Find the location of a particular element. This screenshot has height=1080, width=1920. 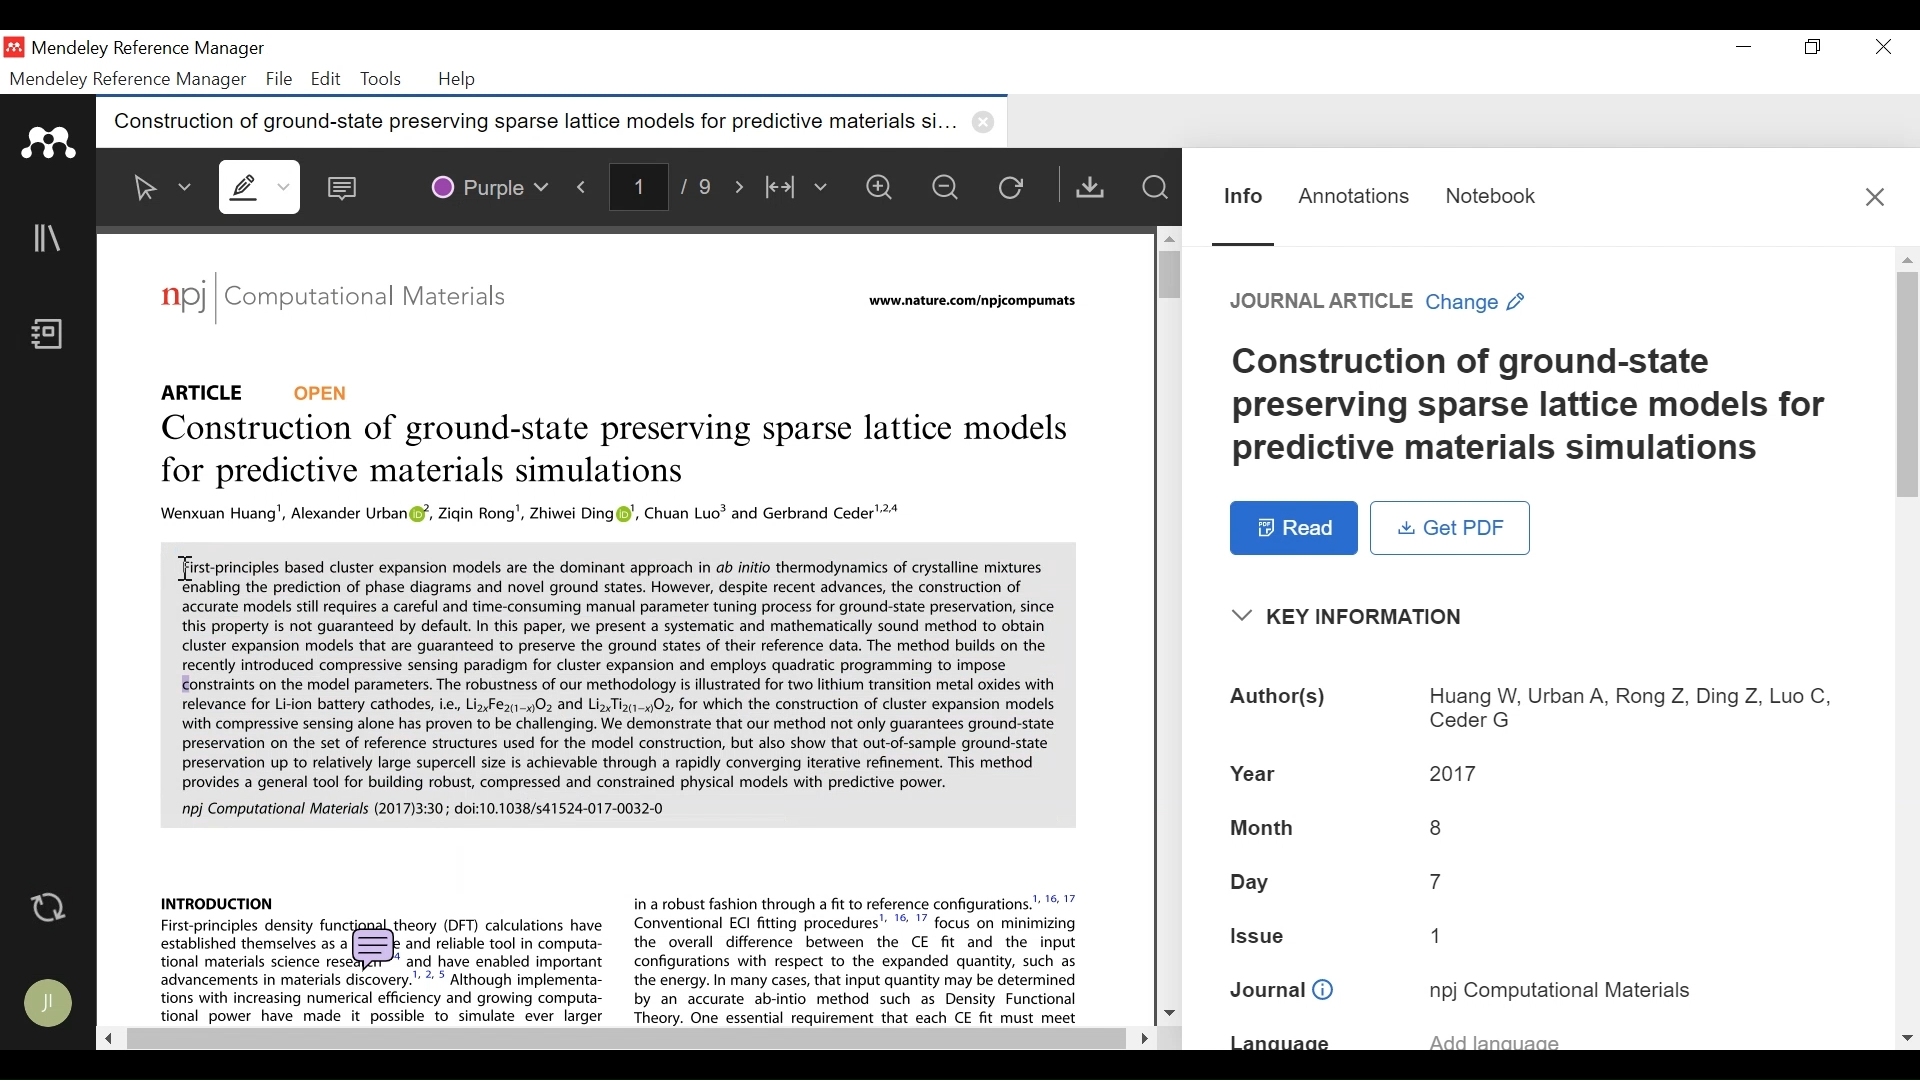

close is located at coordinates (987, 122).